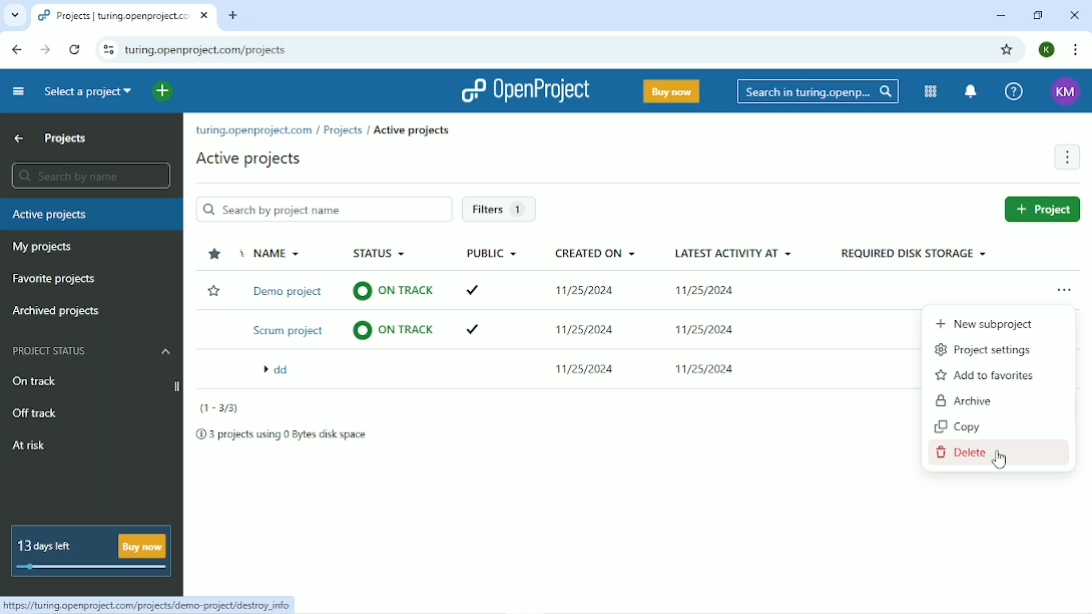 This screenshot has width=1092, height=614. Describe the element at coordinates (1008, 49) in the screenshot. I see `Bookmark this tab` at that location.